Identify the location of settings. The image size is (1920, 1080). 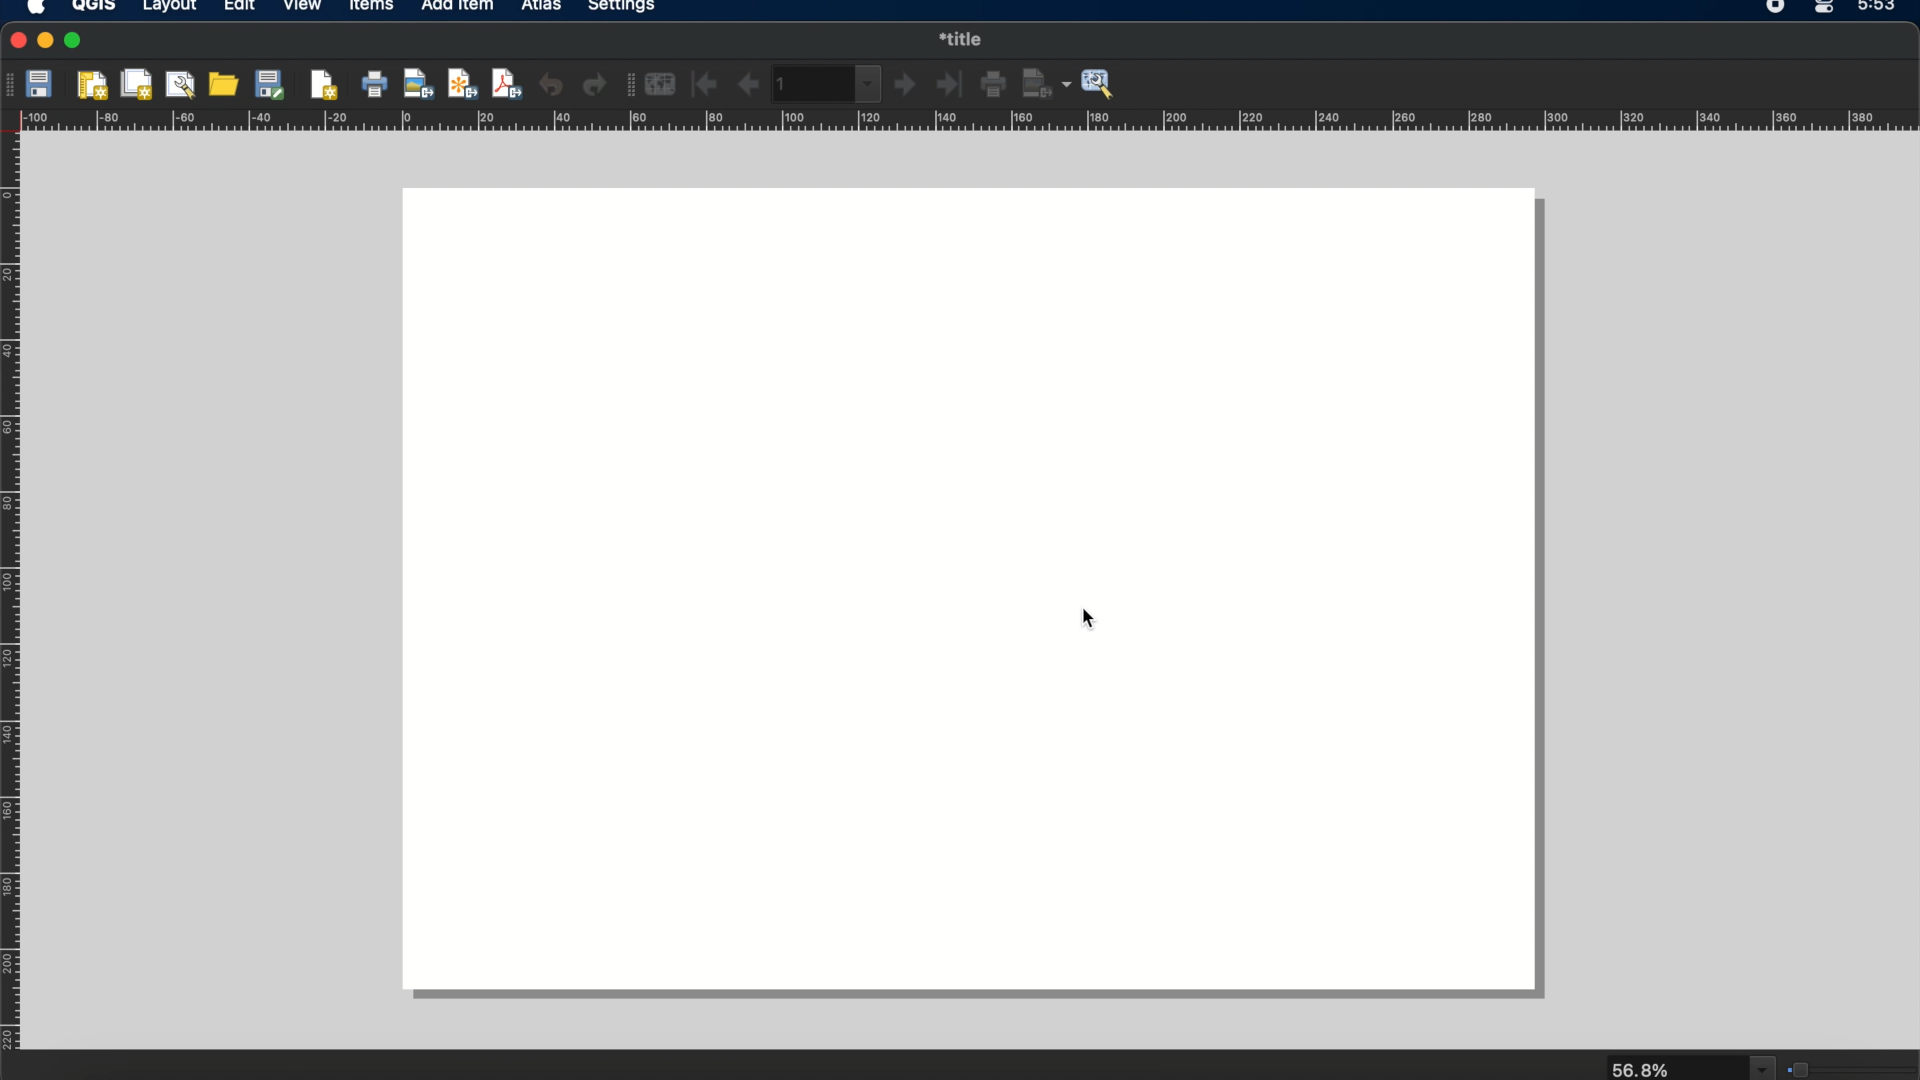
(625, 8).